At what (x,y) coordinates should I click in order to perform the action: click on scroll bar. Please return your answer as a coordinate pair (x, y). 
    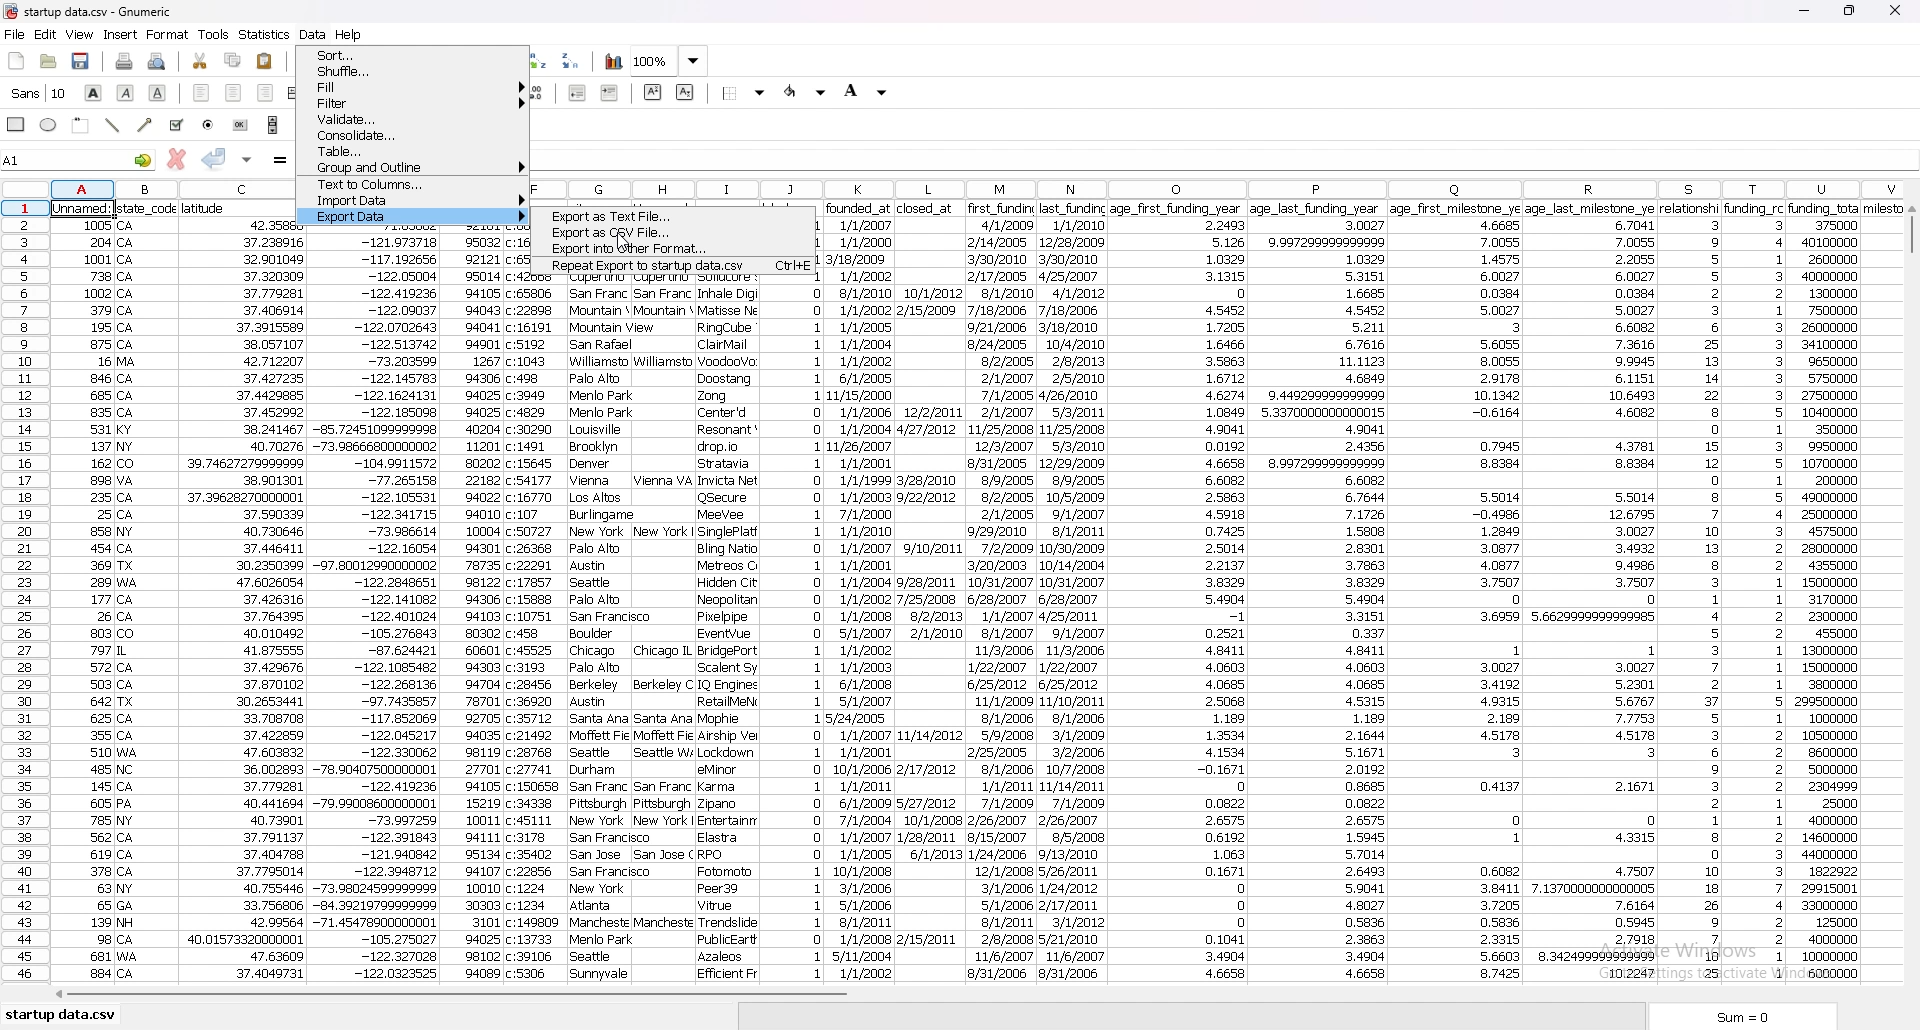
    Looking at the image, I should click on (273, 125).